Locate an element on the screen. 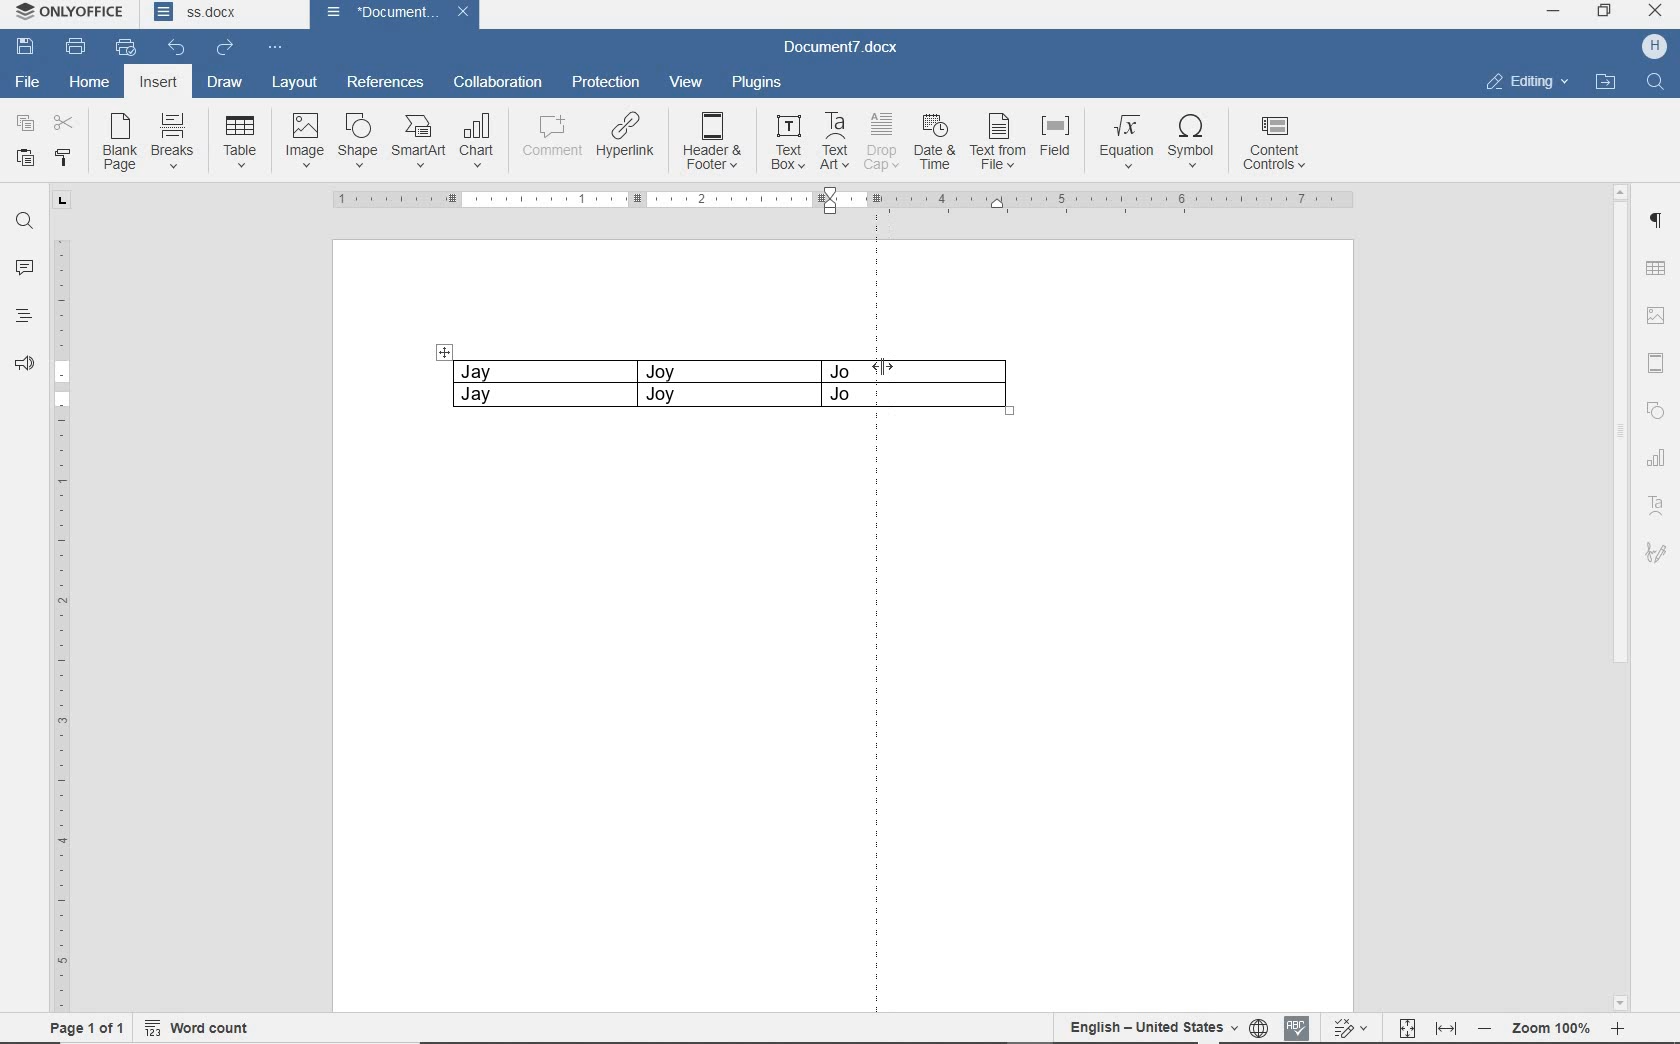 Image resolution: width=1680 pixels, height=1044 pixels. PROTECTION is located at coordinates (604, 82).